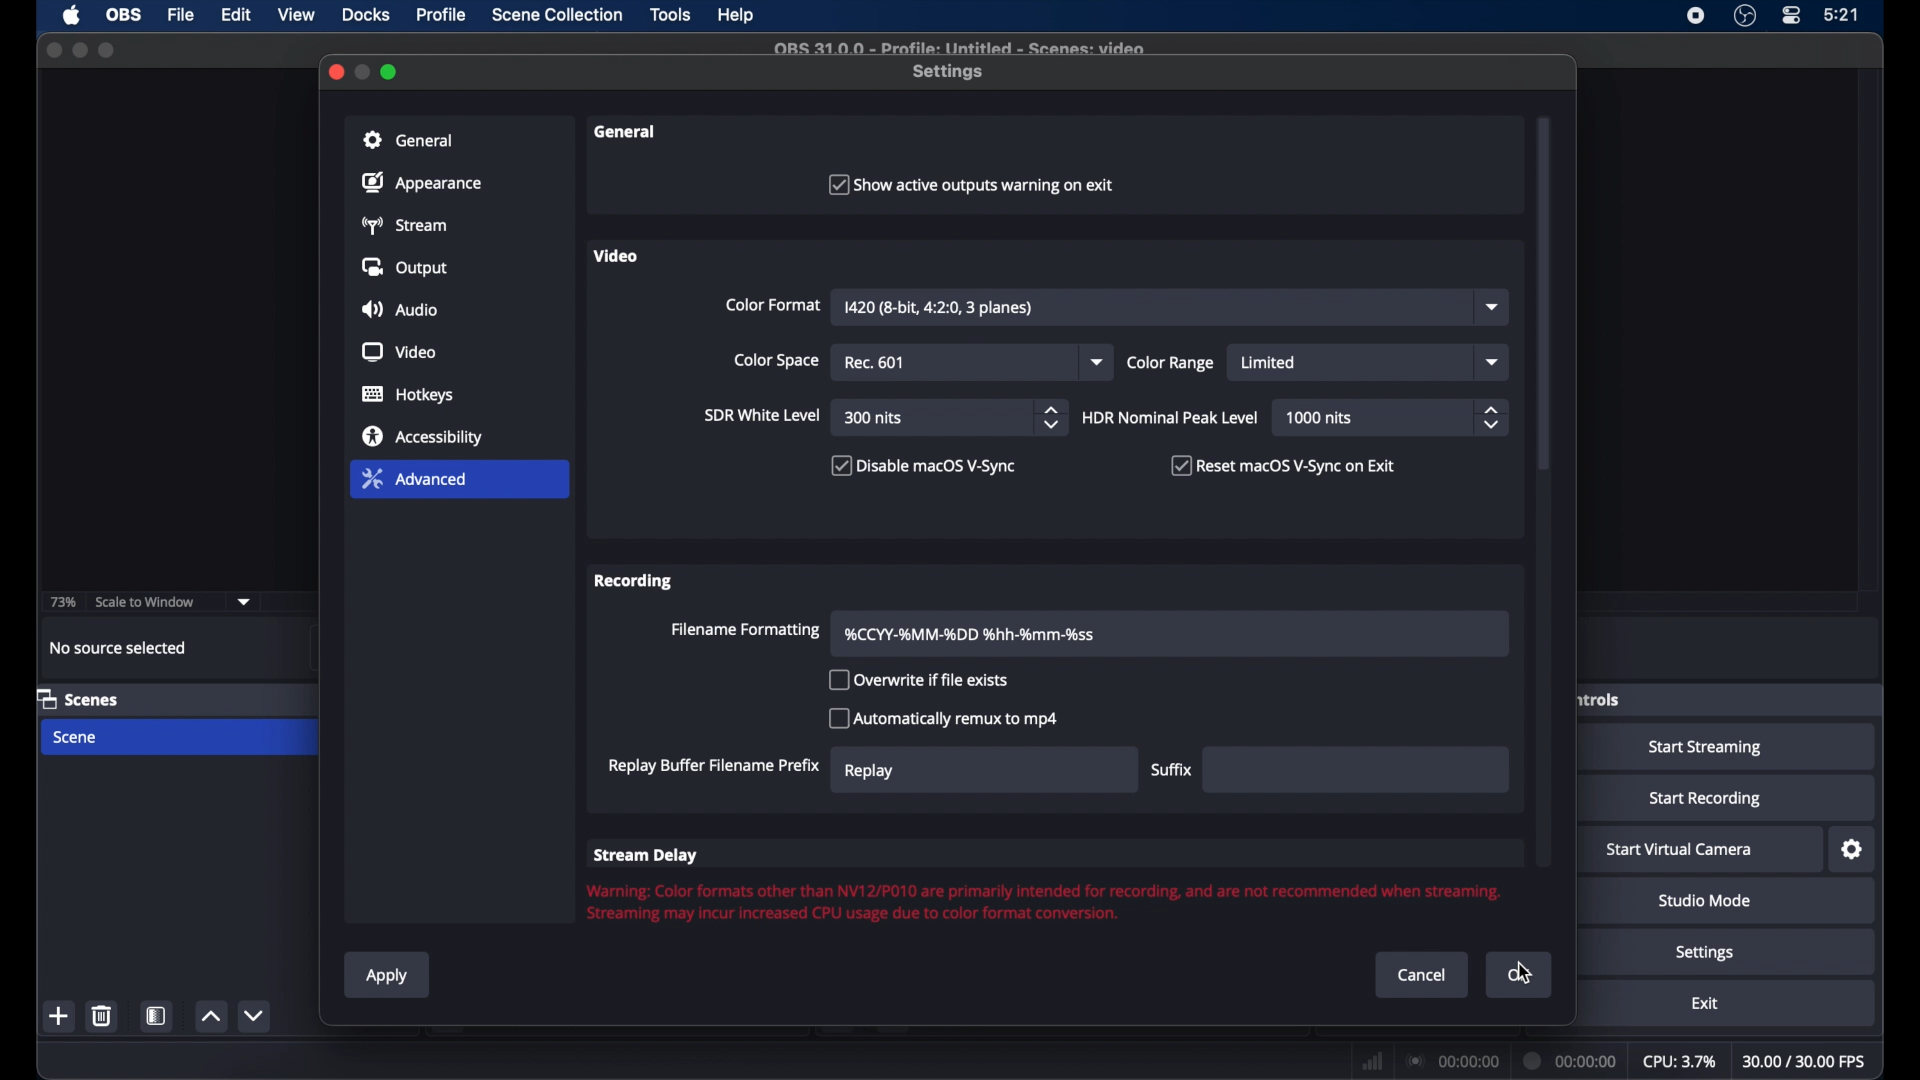  Describe the element at coordinates (1423, 976) in the screenshot. I see `cancel` at that location.